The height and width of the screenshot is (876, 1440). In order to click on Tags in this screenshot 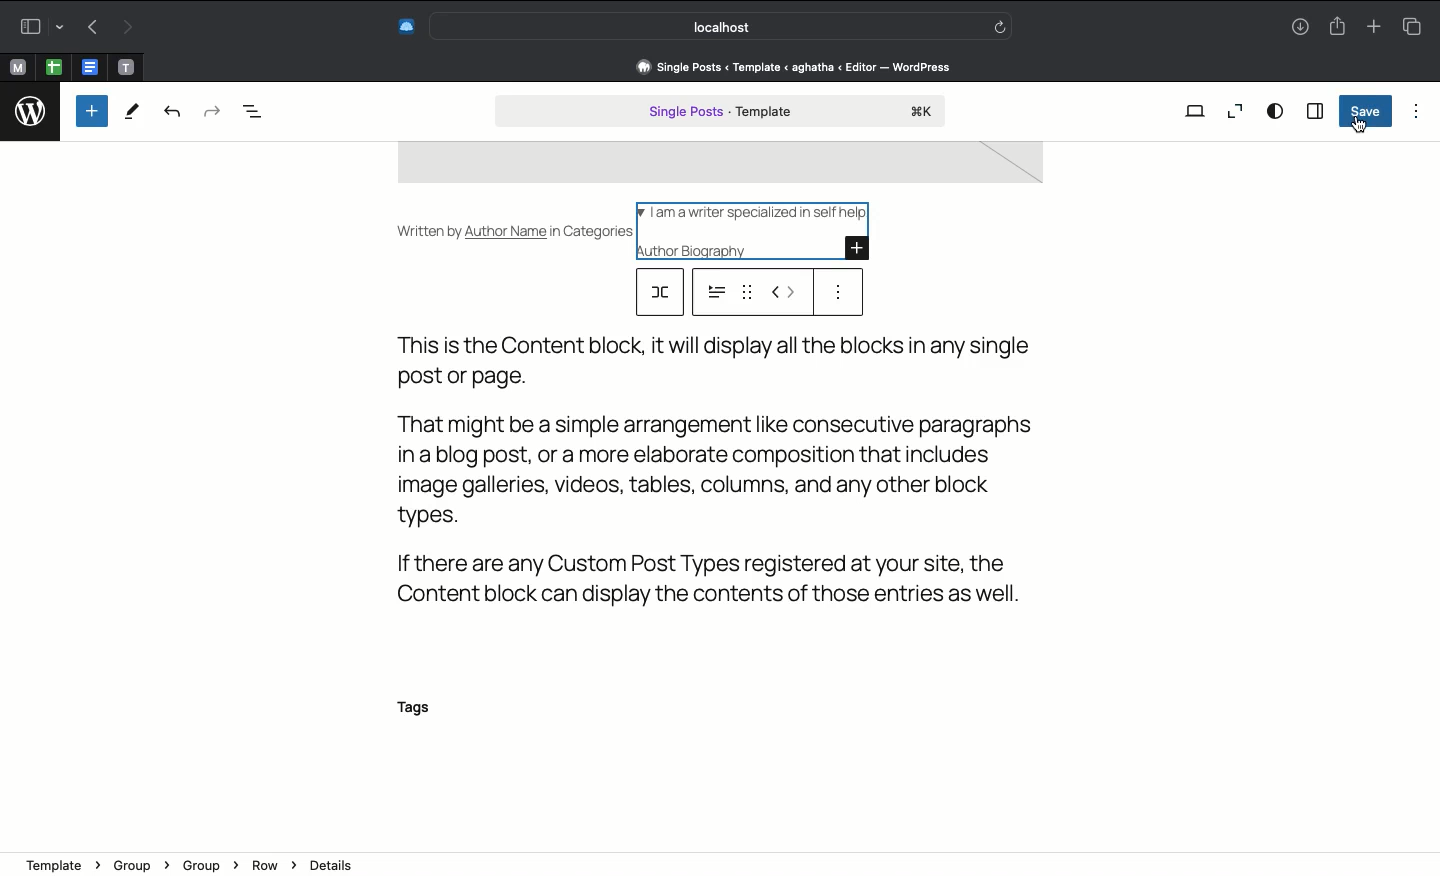, I will do `click(423, 714)`.